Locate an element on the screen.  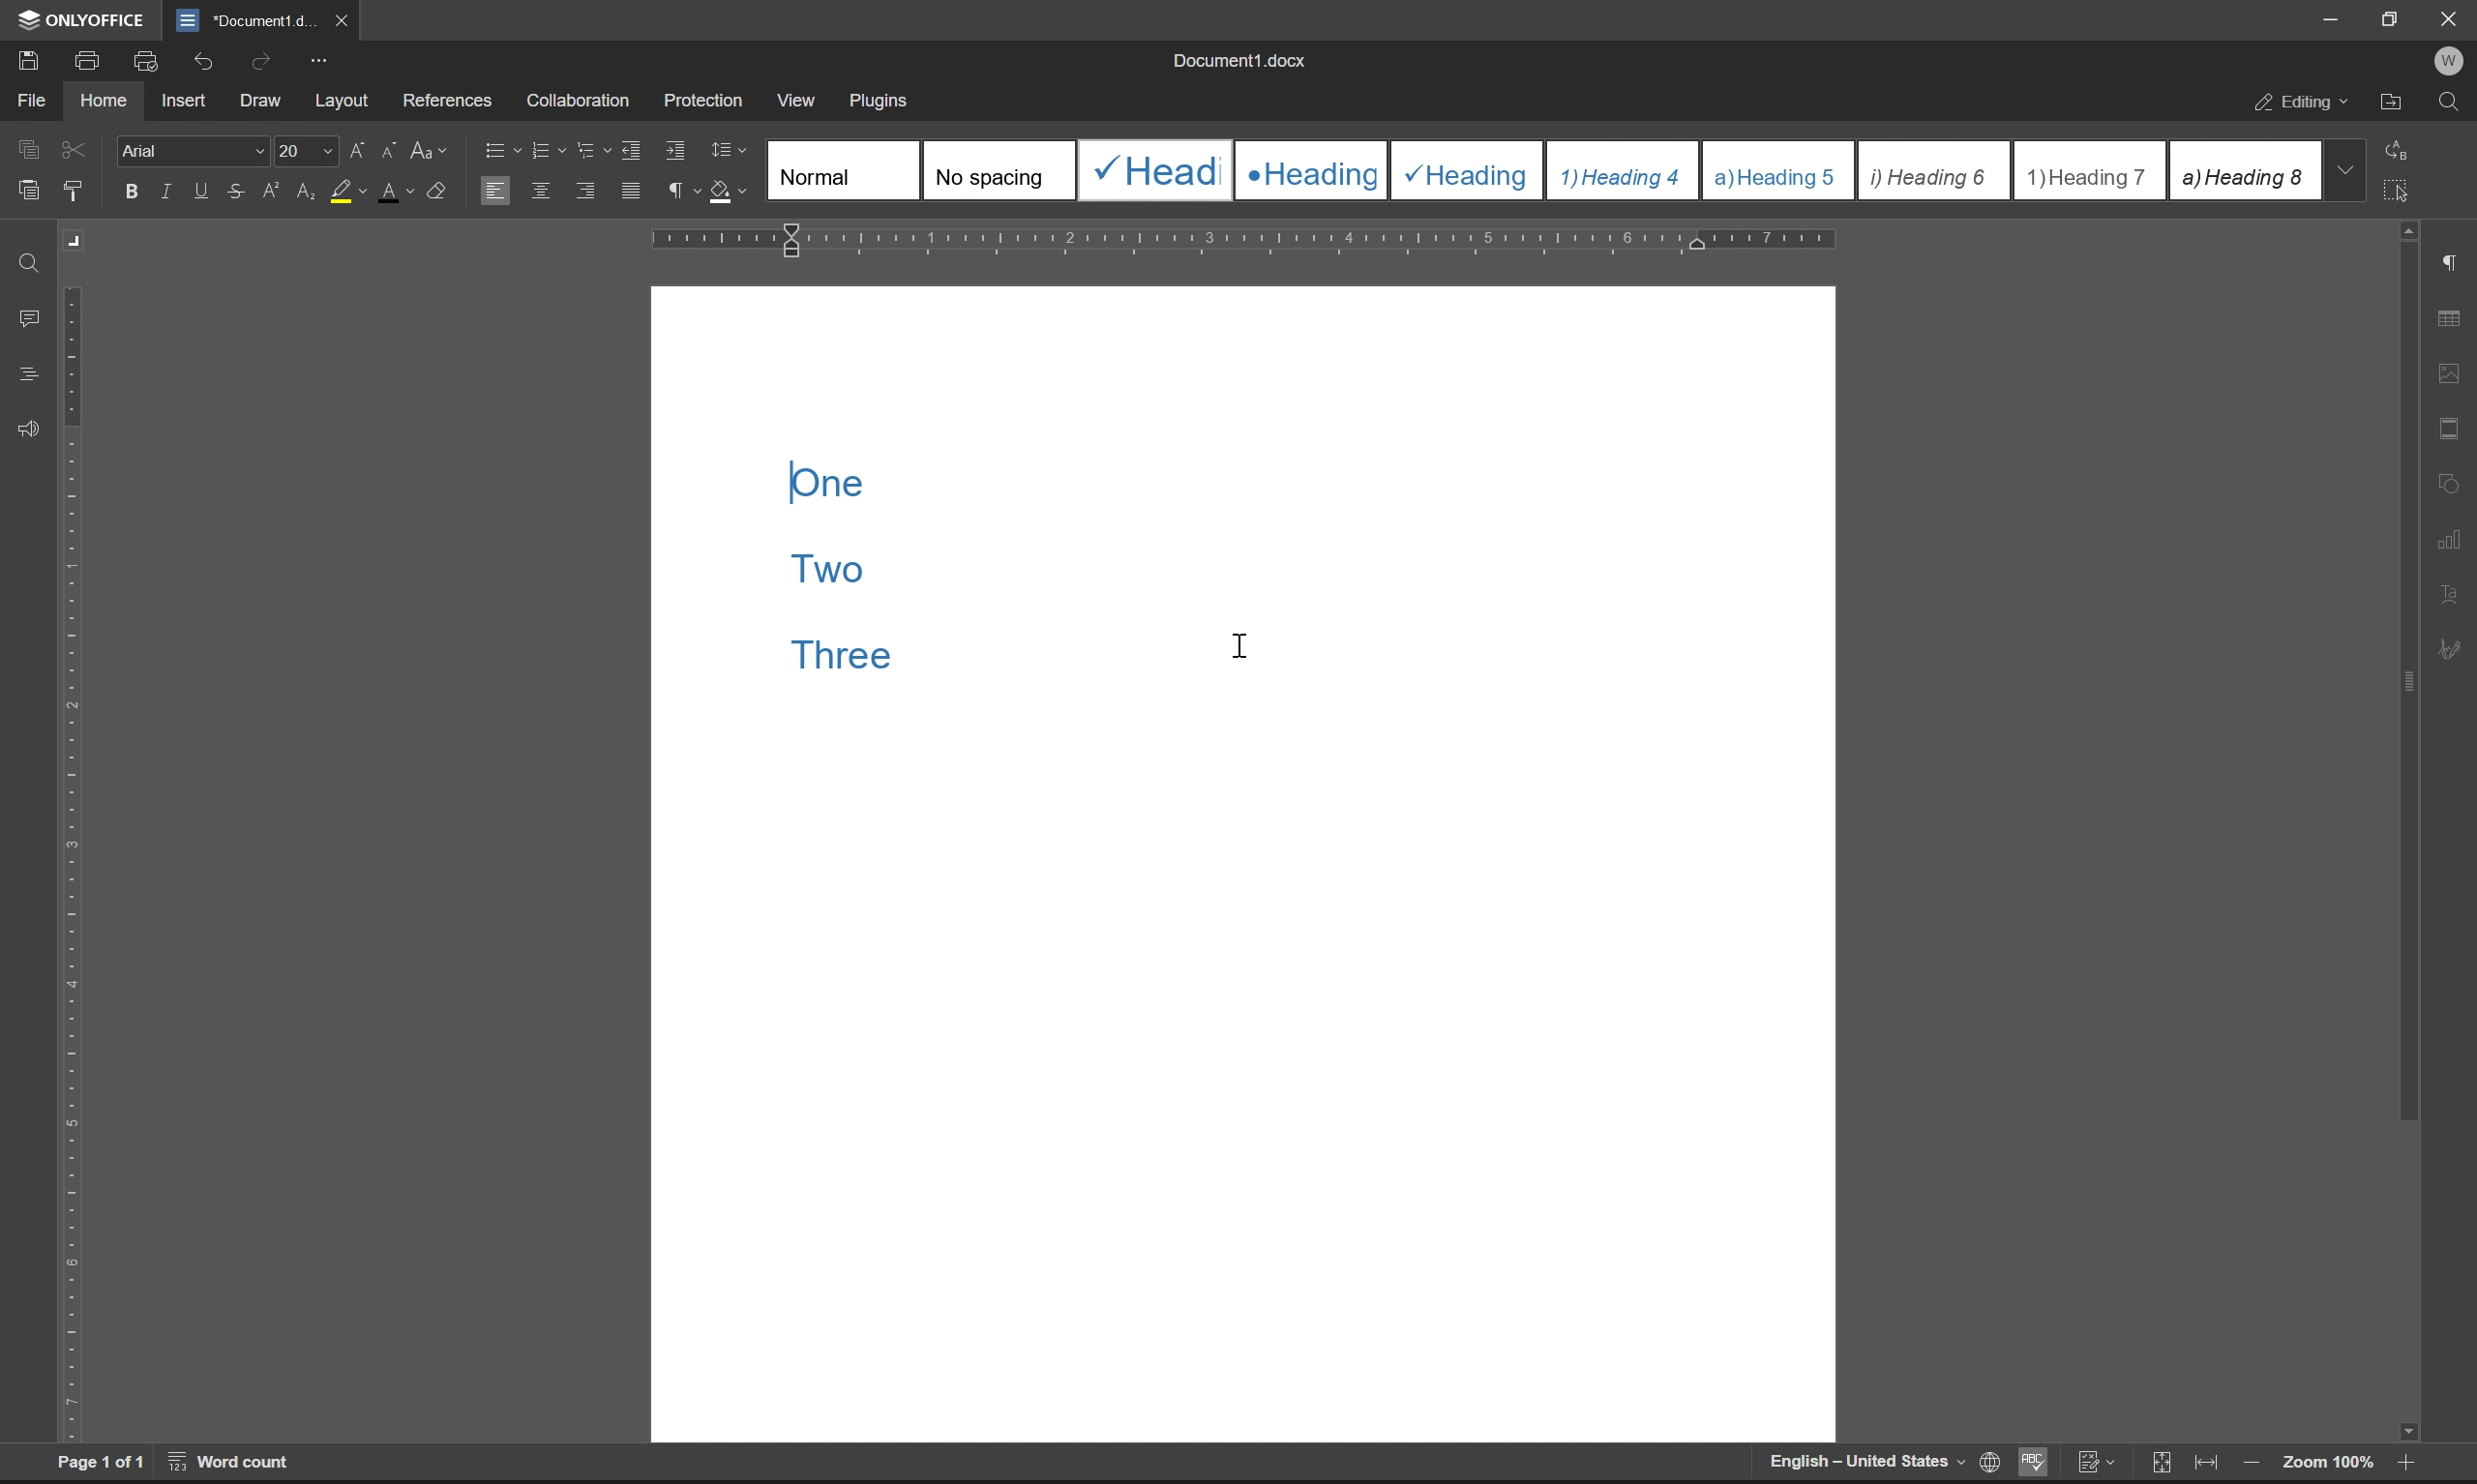
spell checking is located at coordinates (2031, 1461).